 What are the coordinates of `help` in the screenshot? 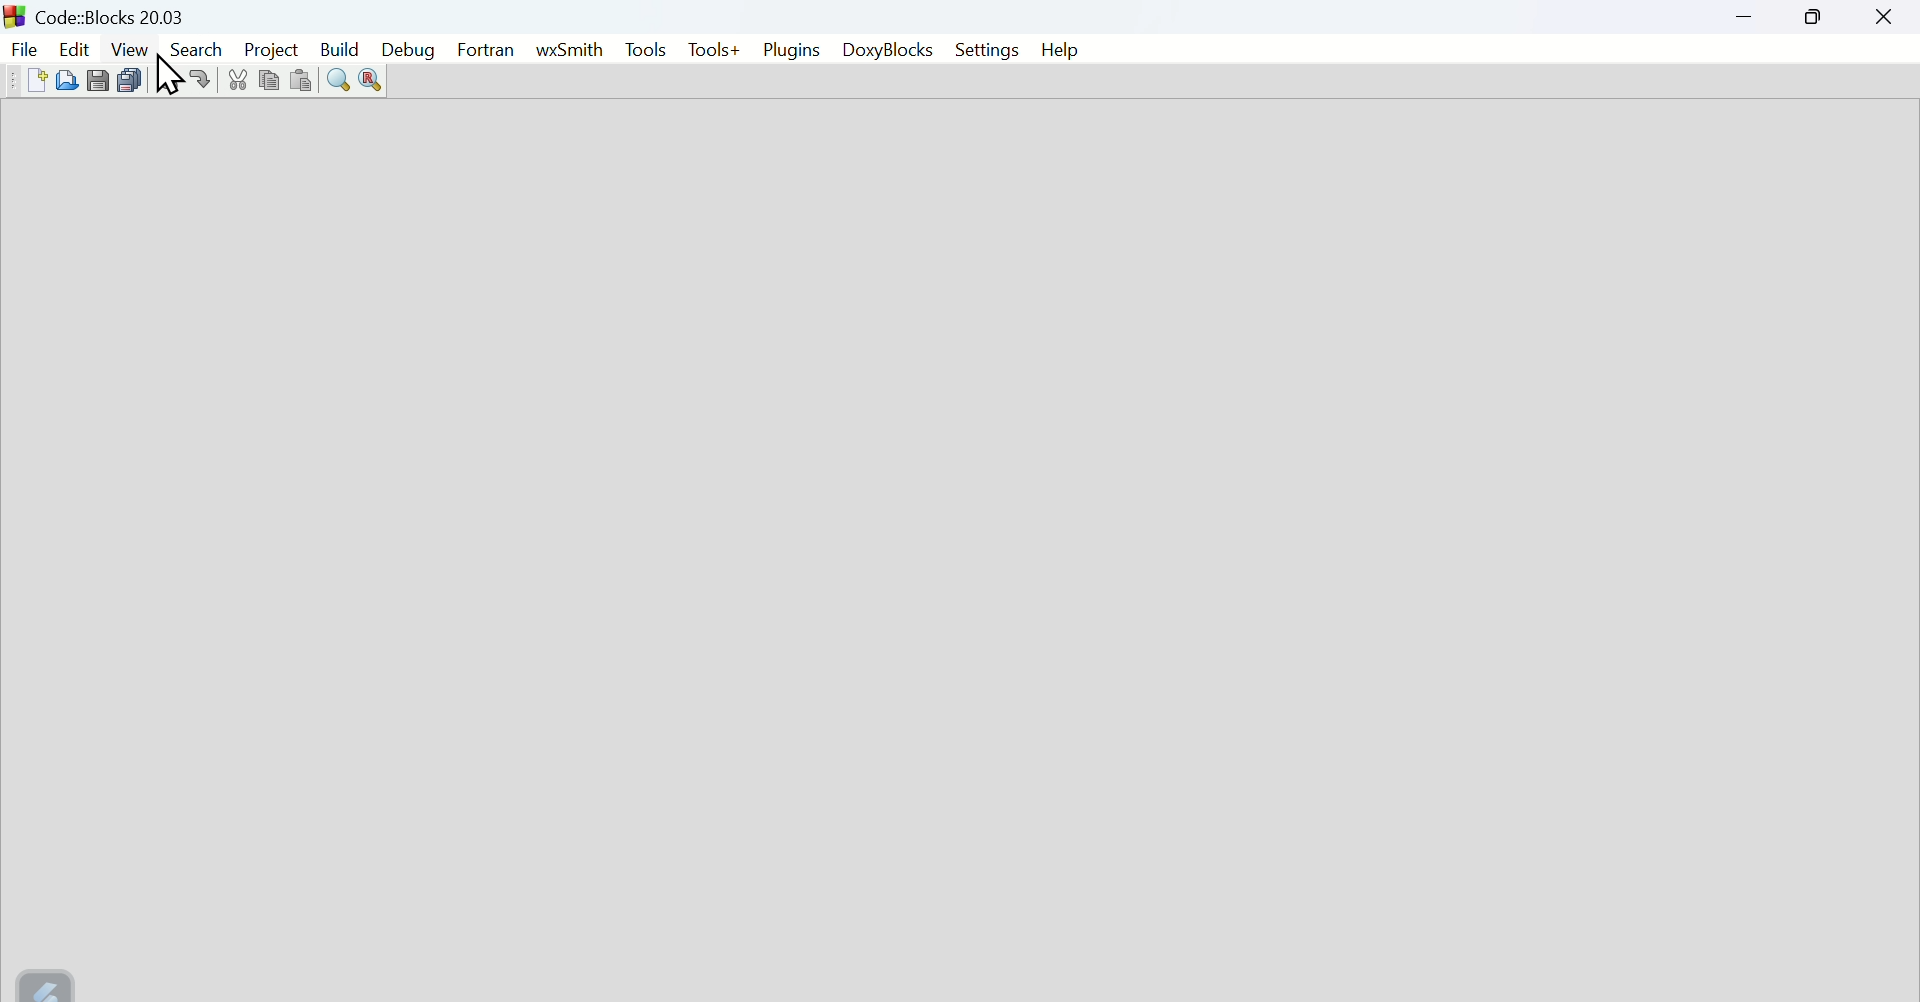 It's located at (1060, 49).